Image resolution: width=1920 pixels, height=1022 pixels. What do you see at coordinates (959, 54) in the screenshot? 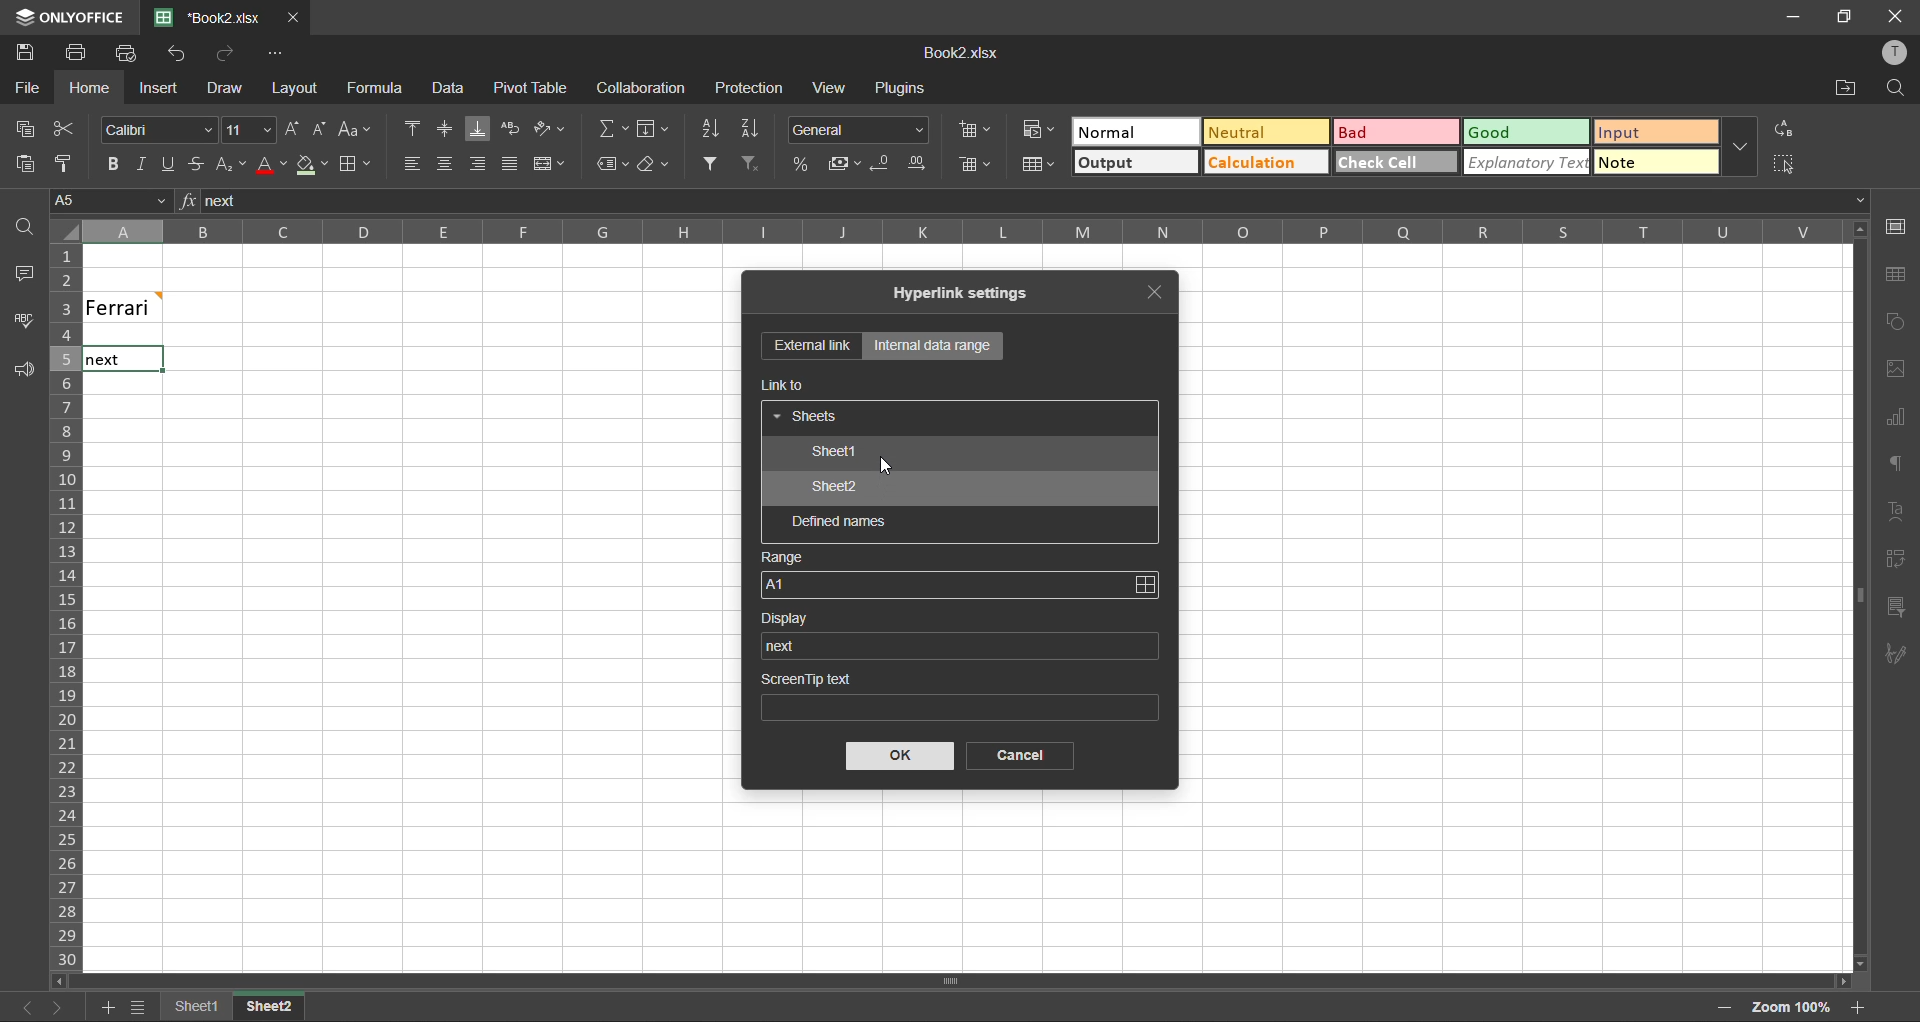
I see `Book2.xlsx` at bounding box center [959, 54].